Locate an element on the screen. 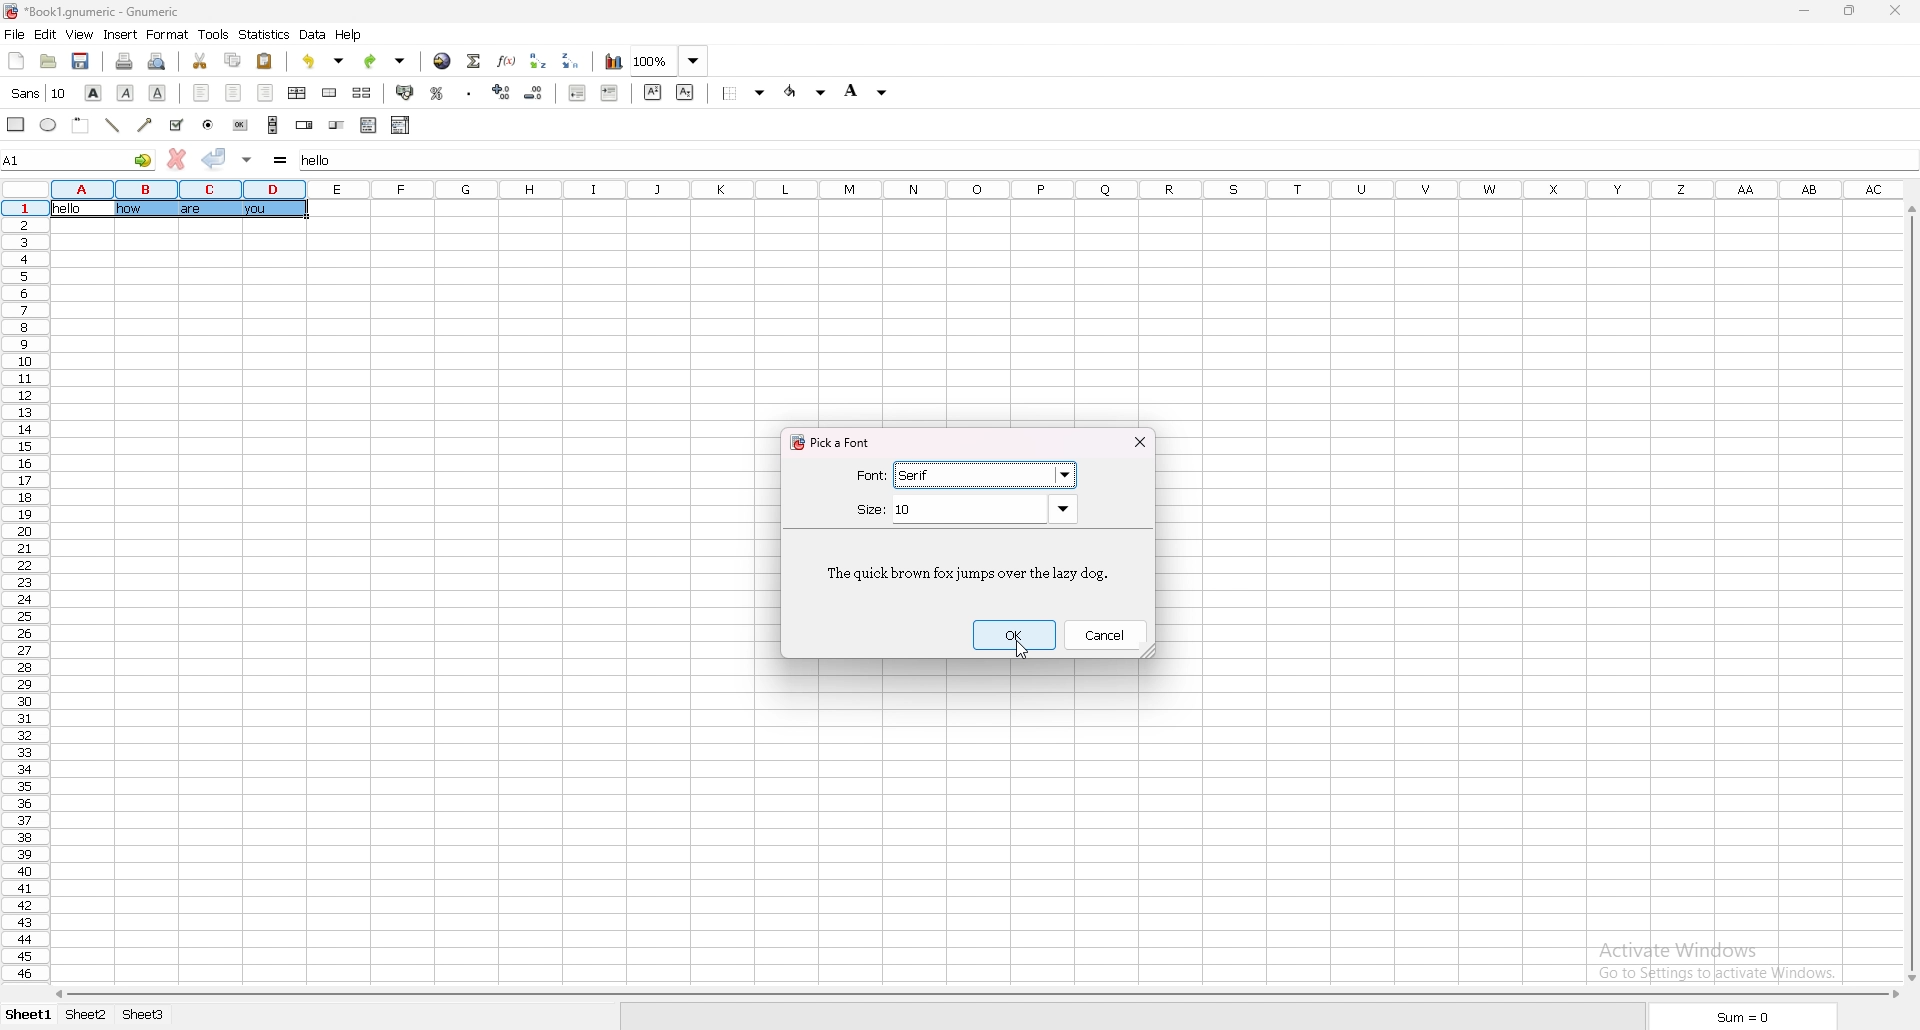 Image resolution: width=1920 pixels, height=1030 pixels. slider is located at coordinates (337, 125).